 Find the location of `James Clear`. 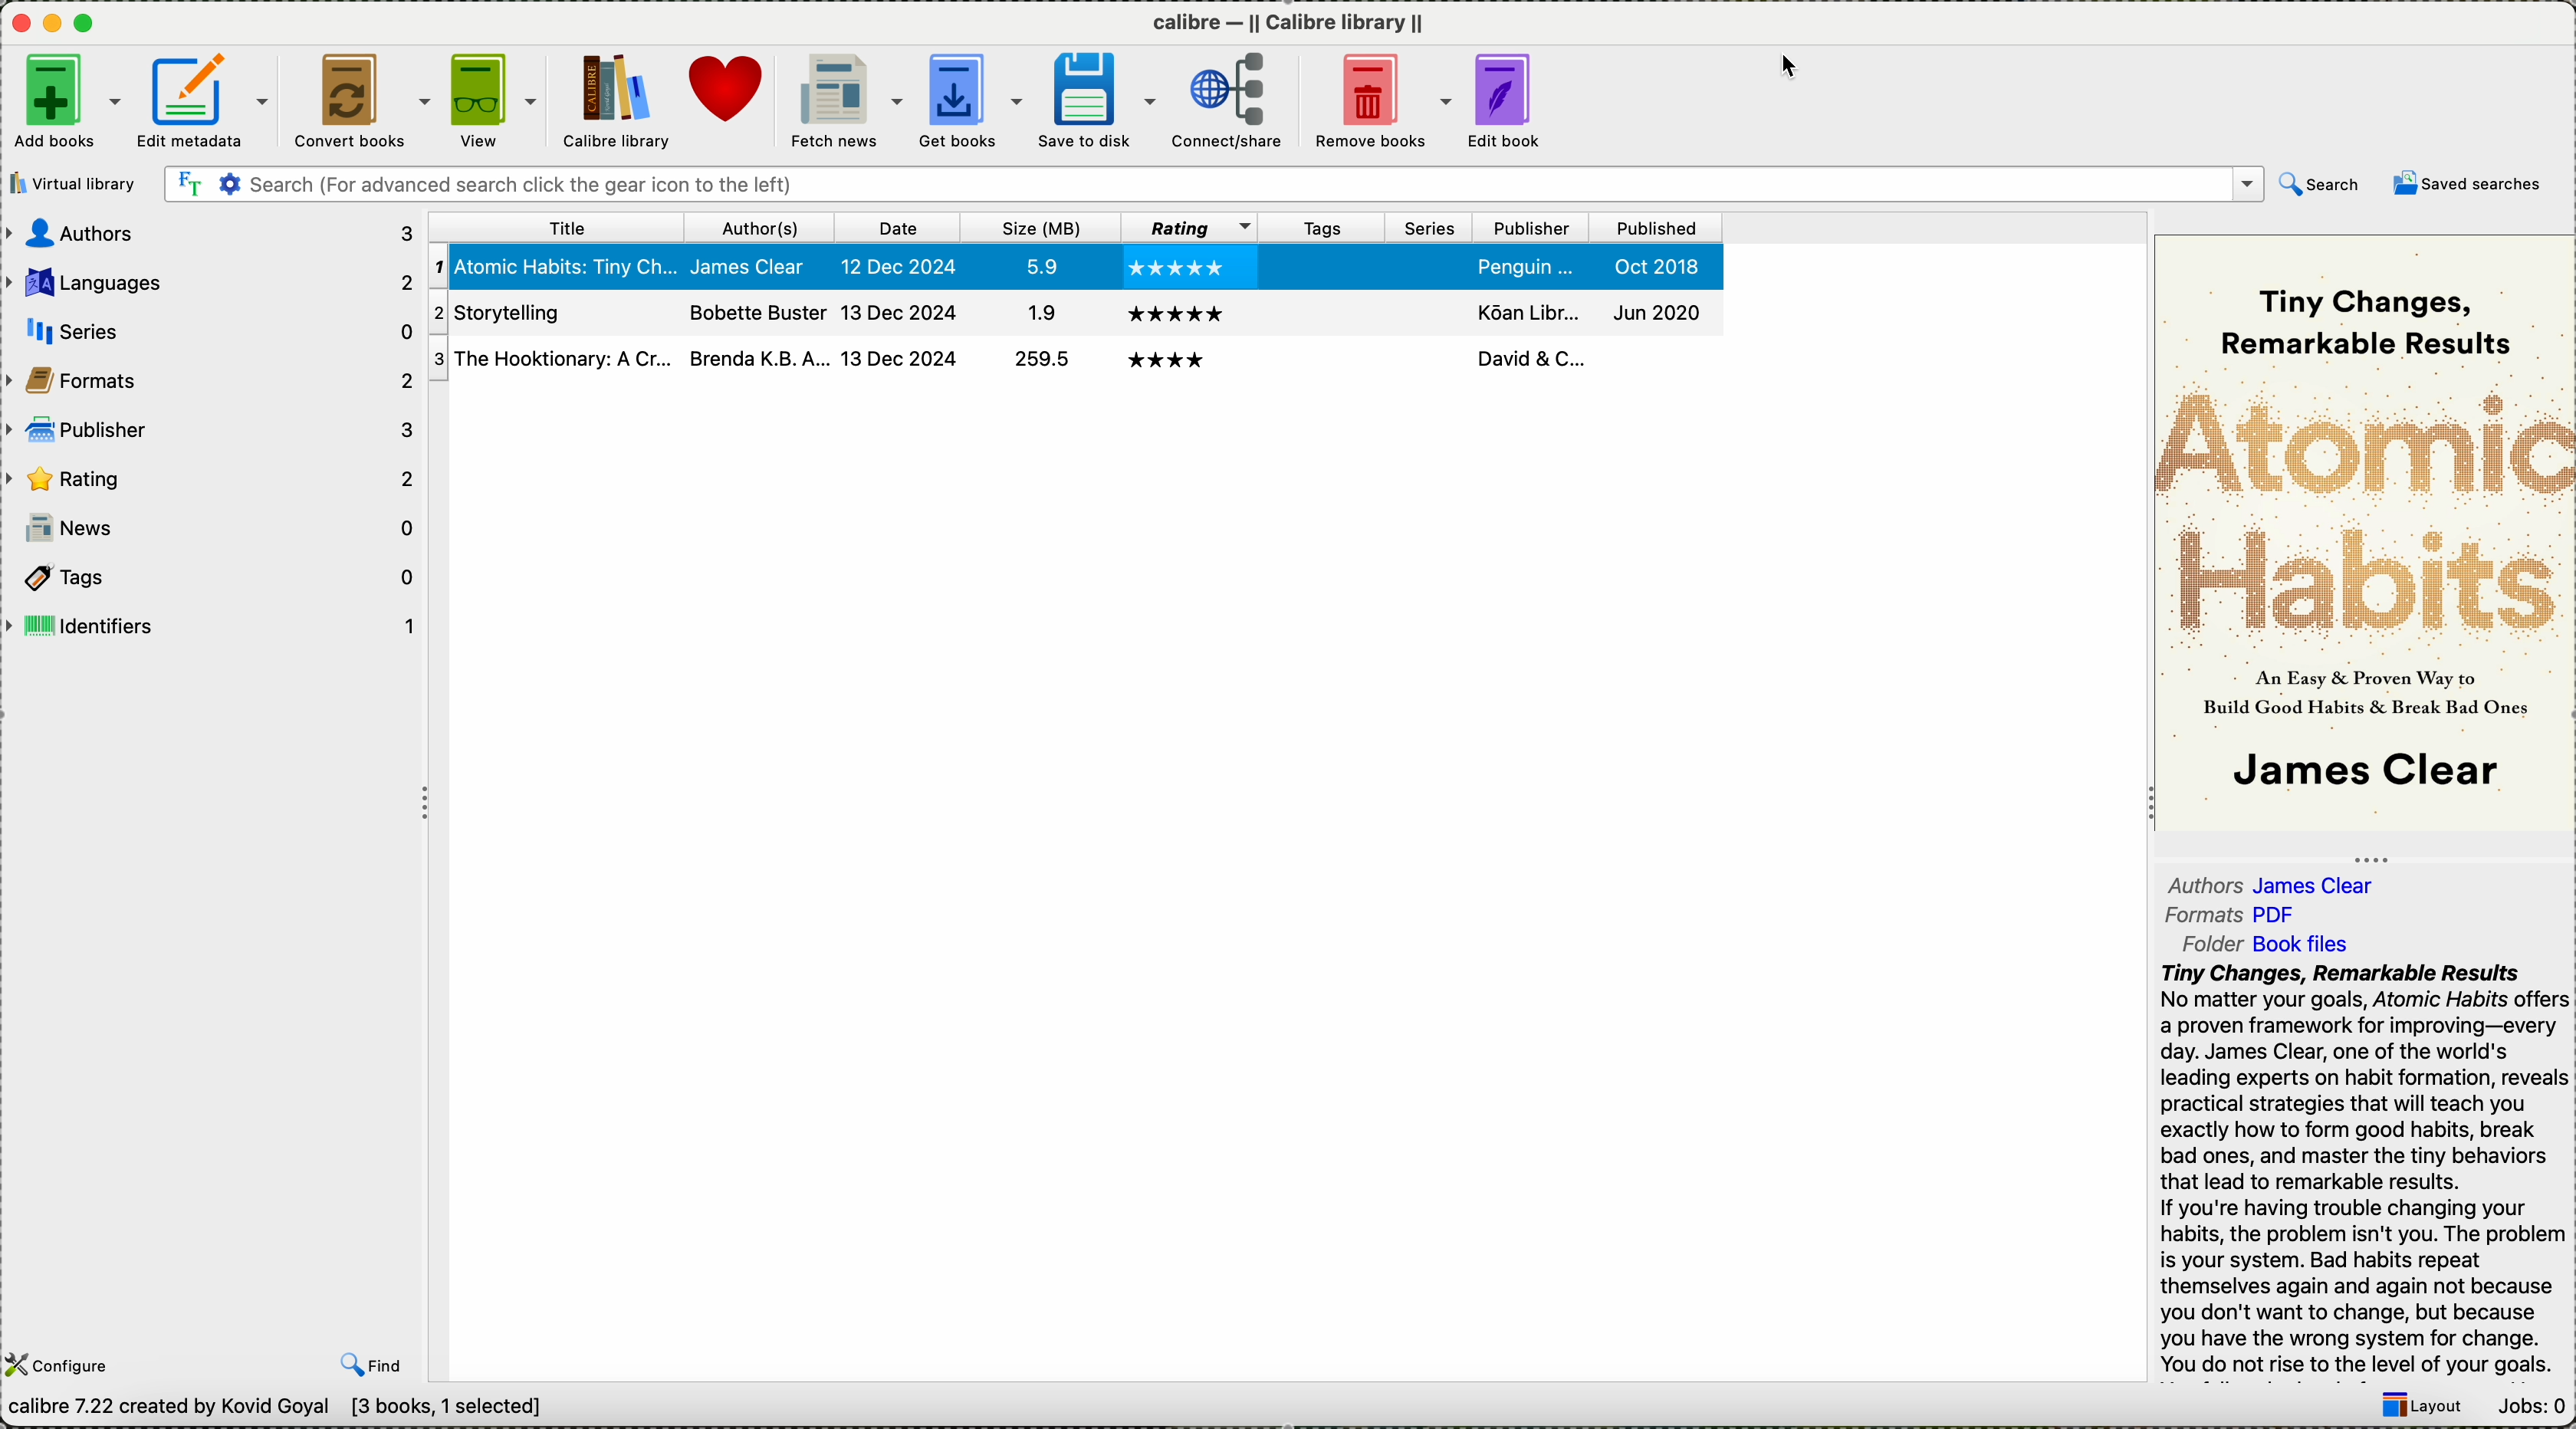

James Clear is located at coordinates (757, 266).